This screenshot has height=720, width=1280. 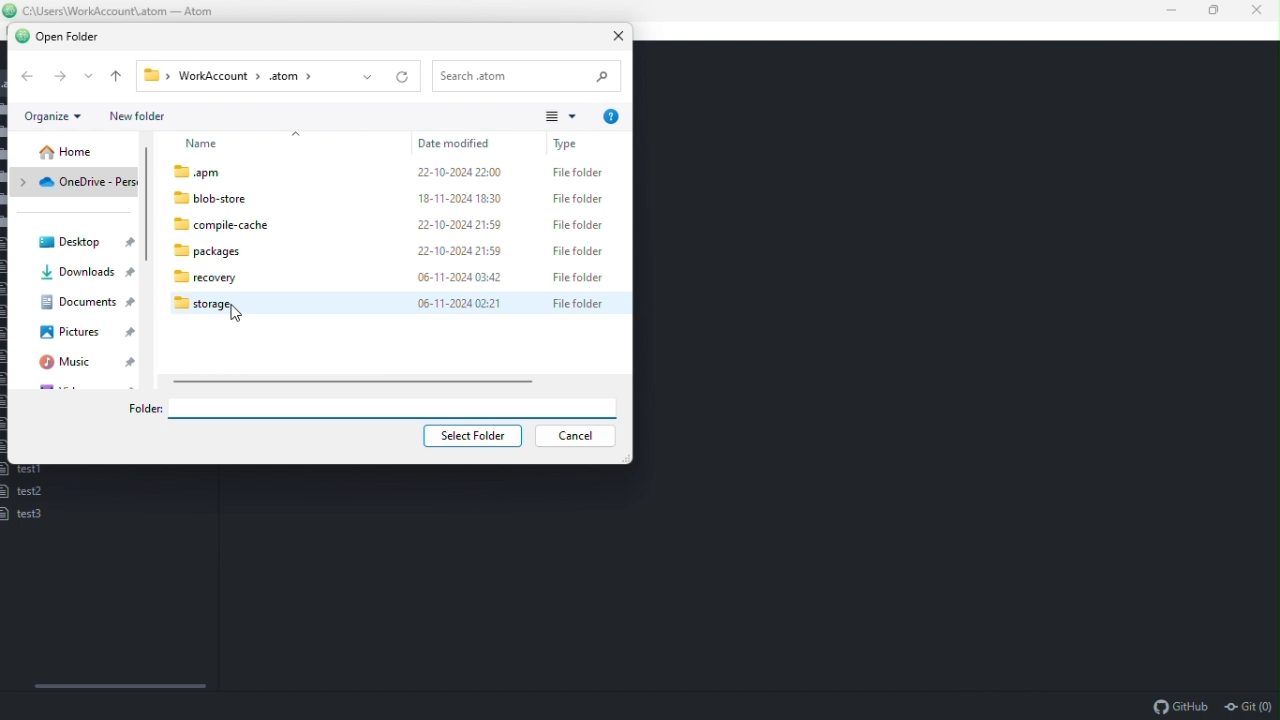 What do you see at coordinates (1249, 706) in the screenshot?
I see `git` at bounding box center [1249, 706].